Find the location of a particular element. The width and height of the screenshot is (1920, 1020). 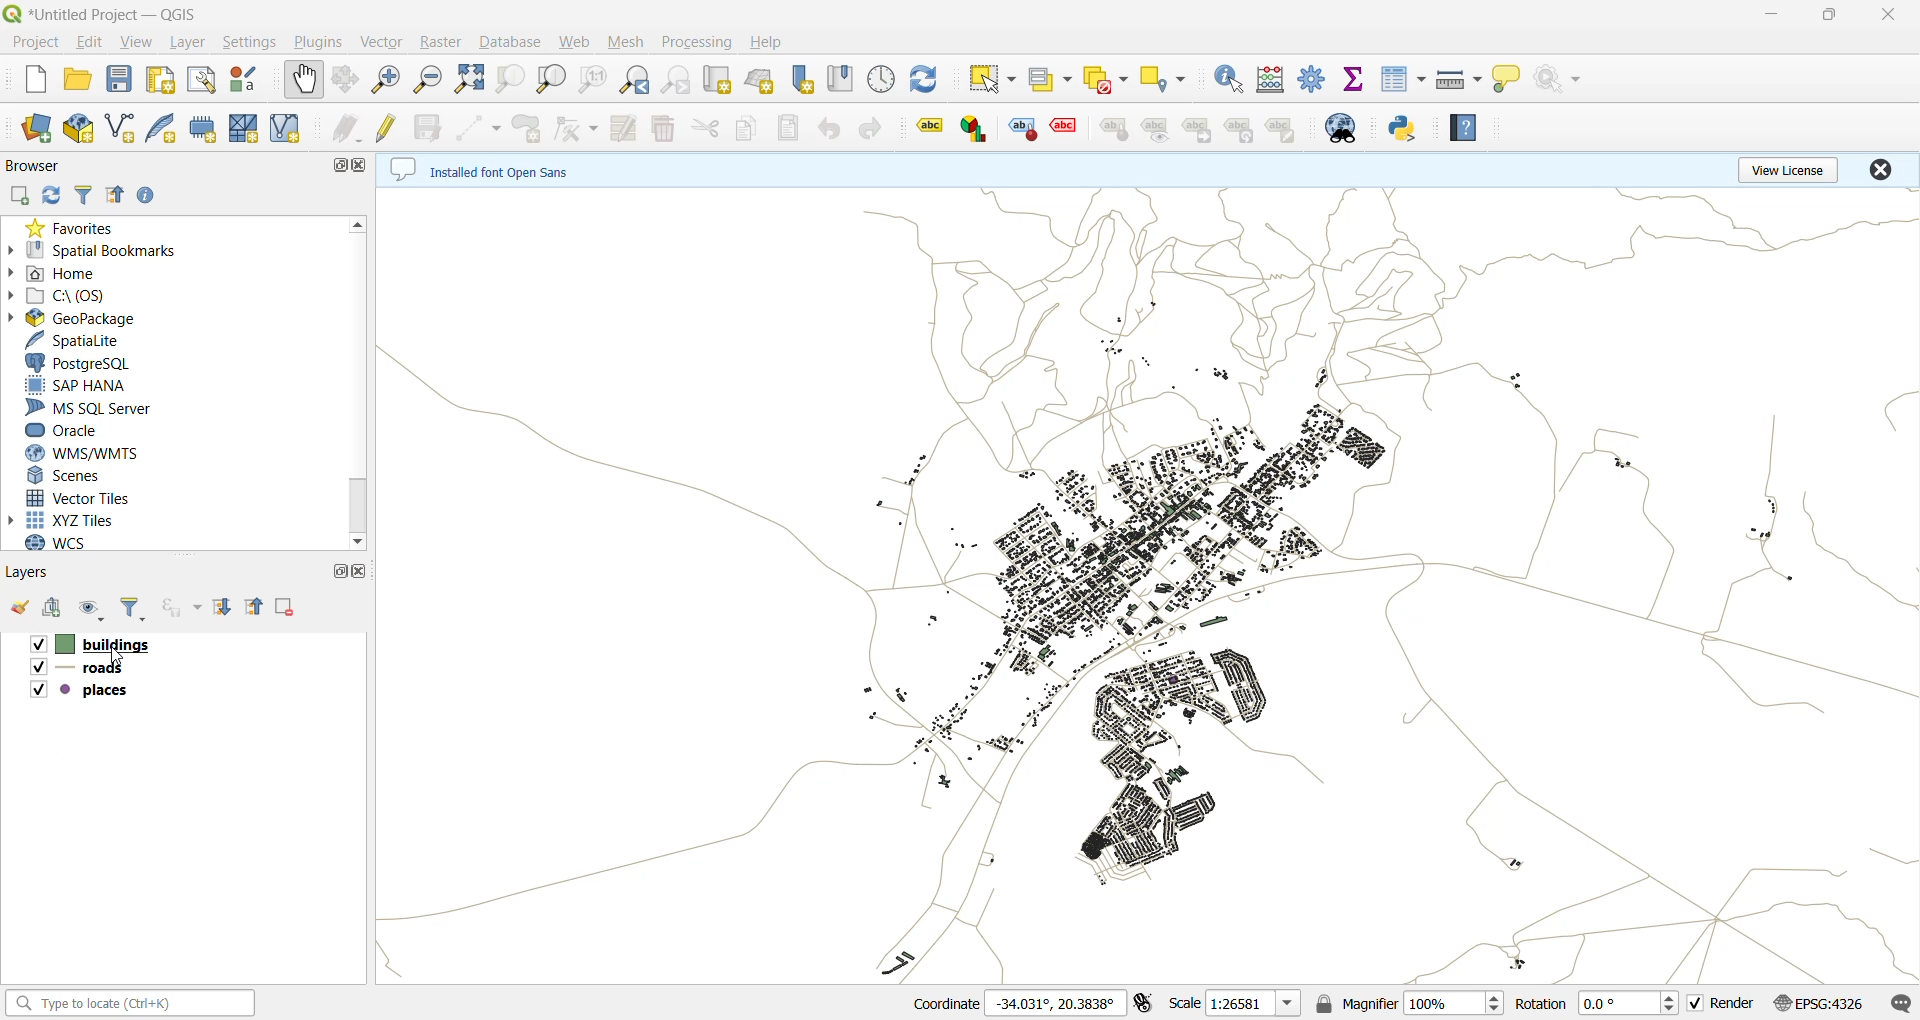

web is located at coordinates (575, 42).